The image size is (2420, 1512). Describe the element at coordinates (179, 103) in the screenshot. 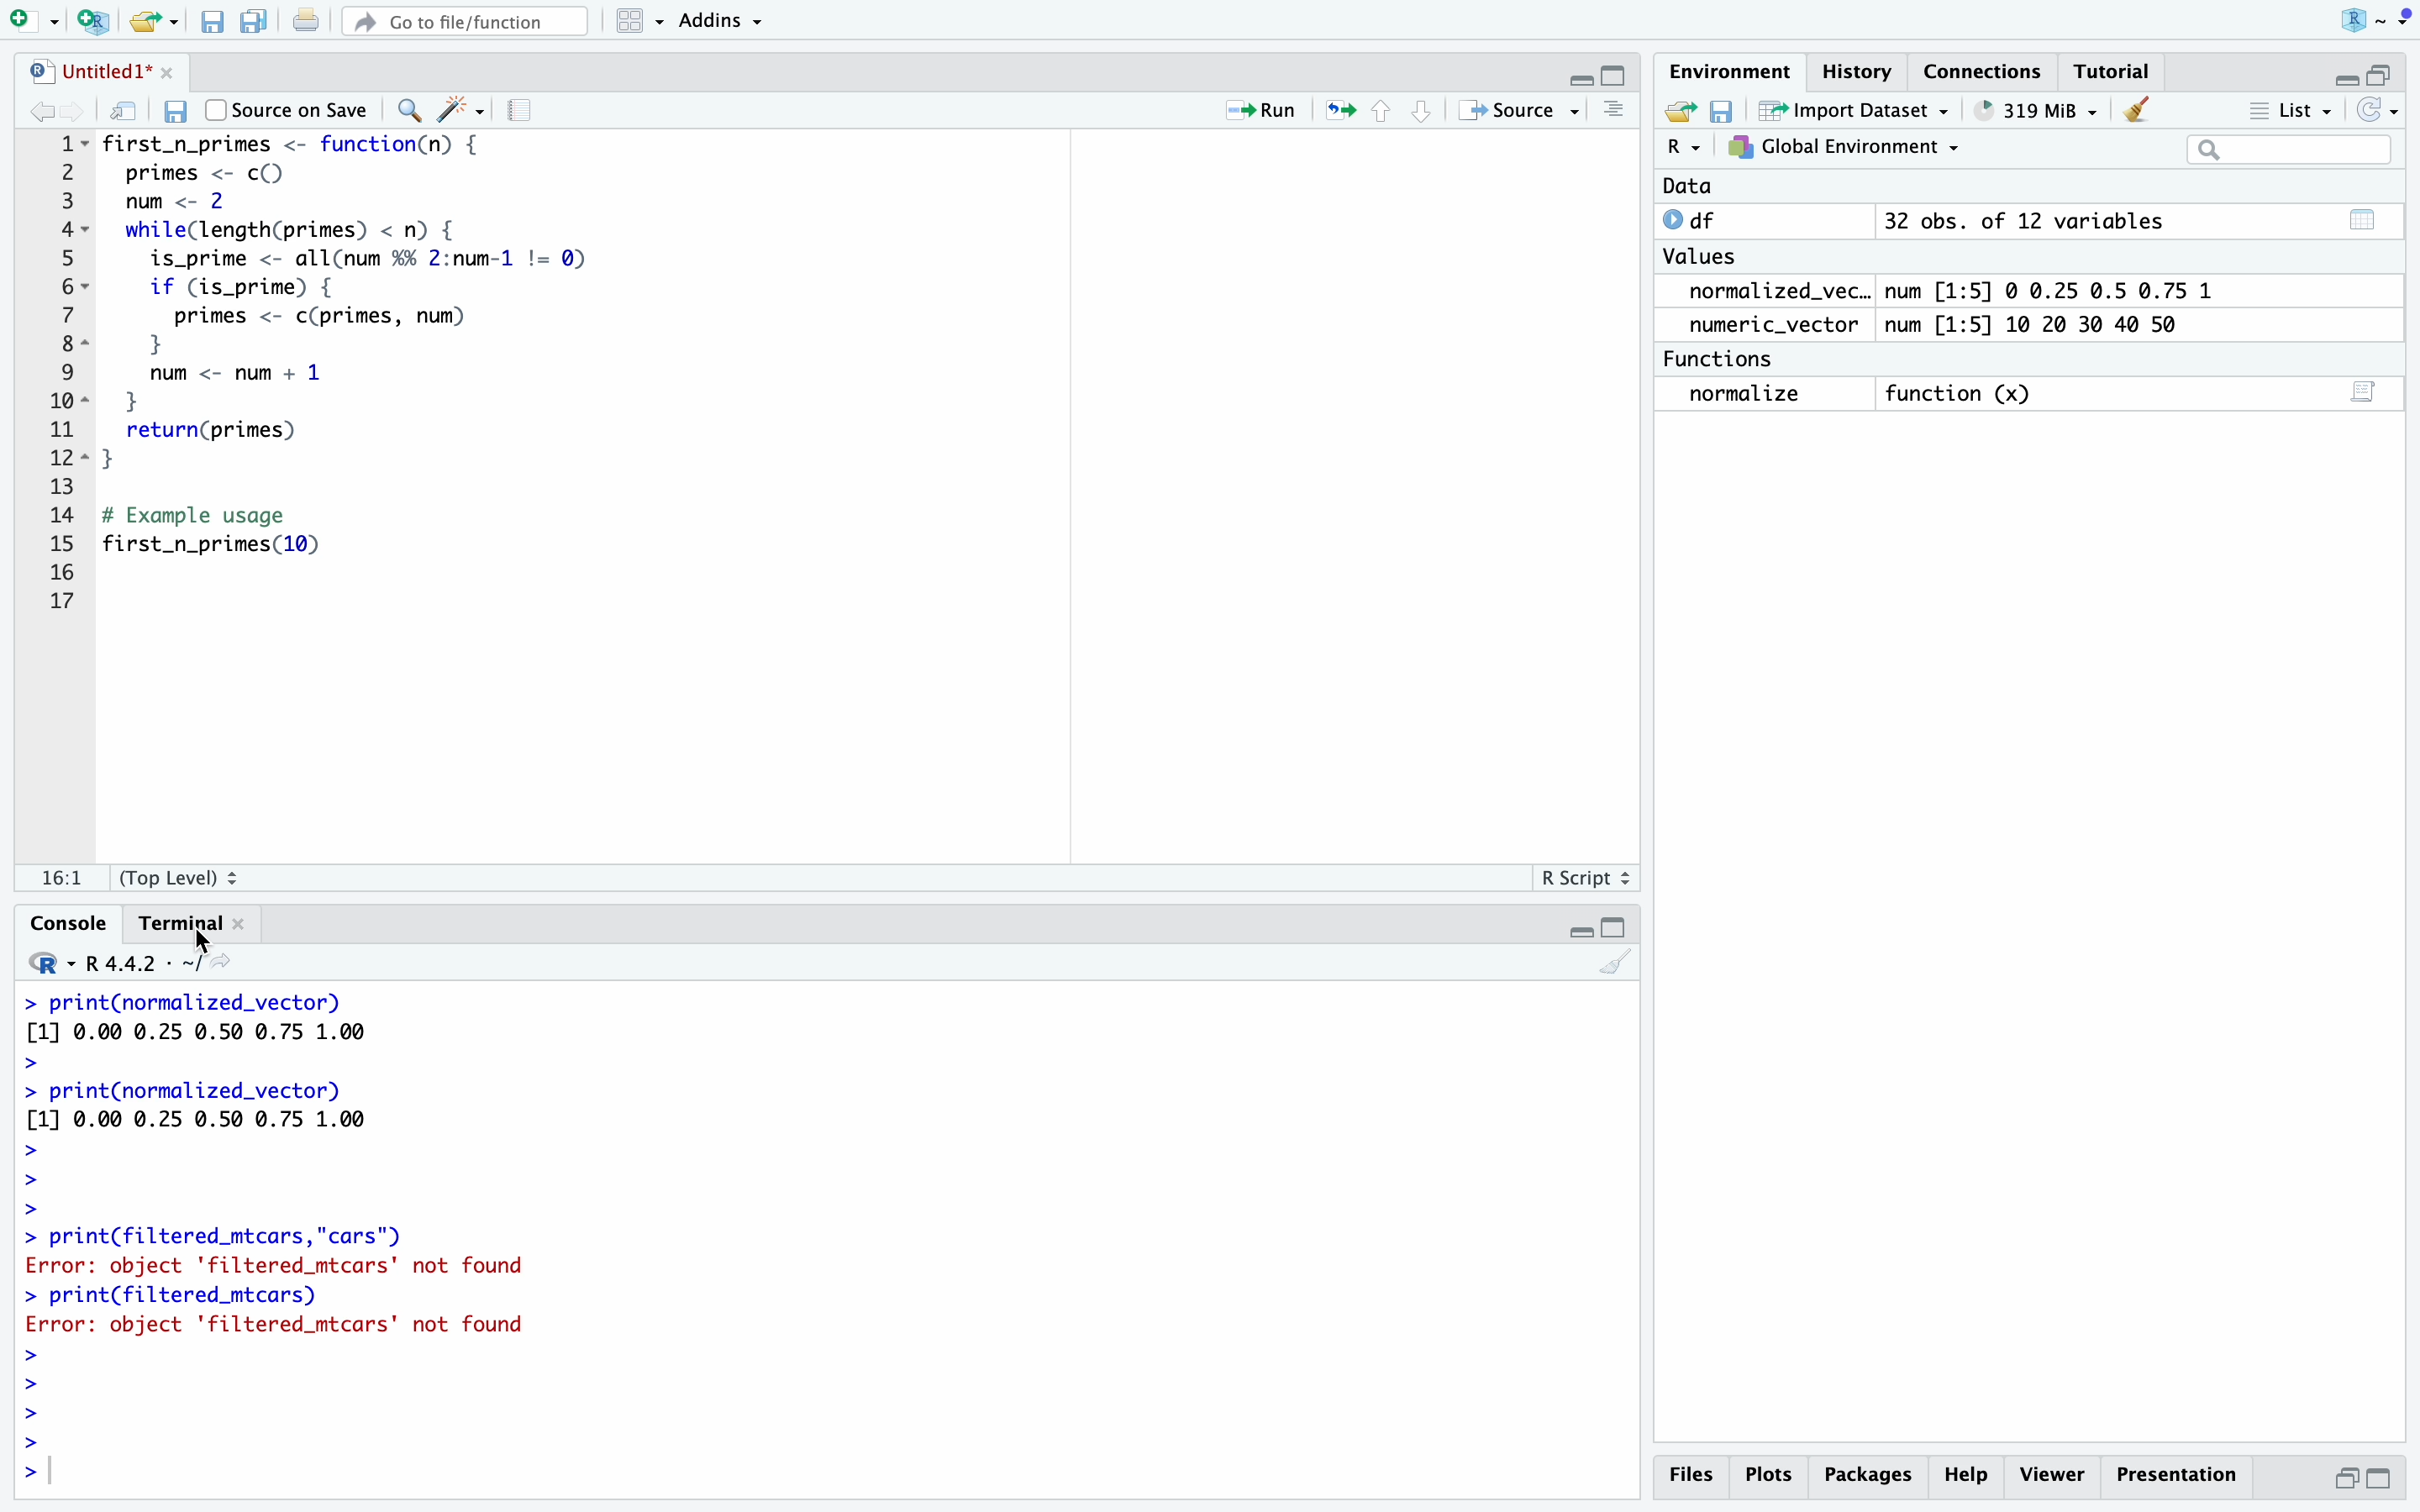

I see `save` at that location.